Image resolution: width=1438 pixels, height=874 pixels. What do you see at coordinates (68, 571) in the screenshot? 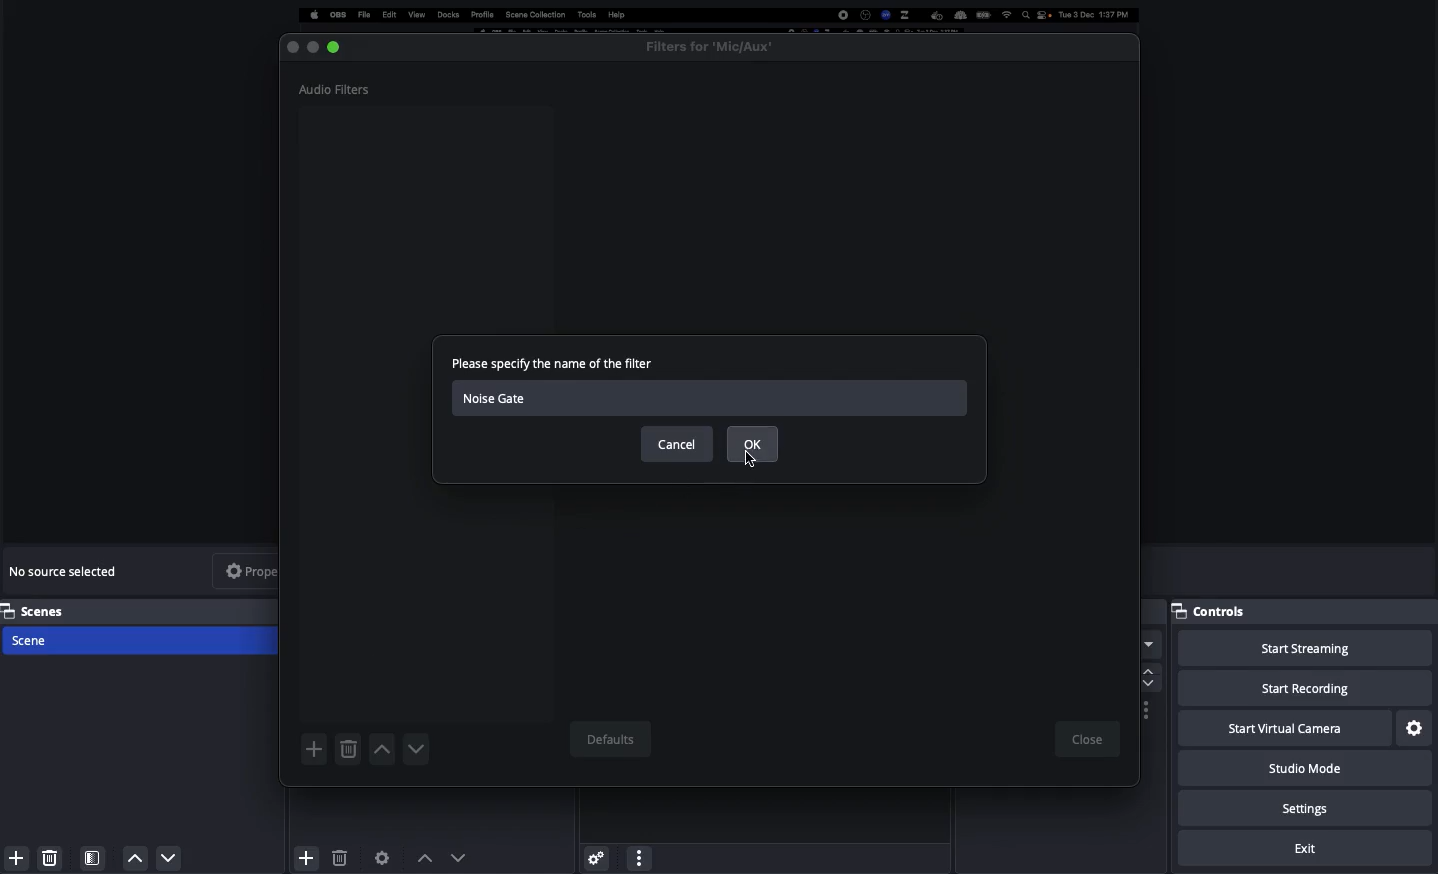
I see `No source selected` at bounding box center [68, 571].